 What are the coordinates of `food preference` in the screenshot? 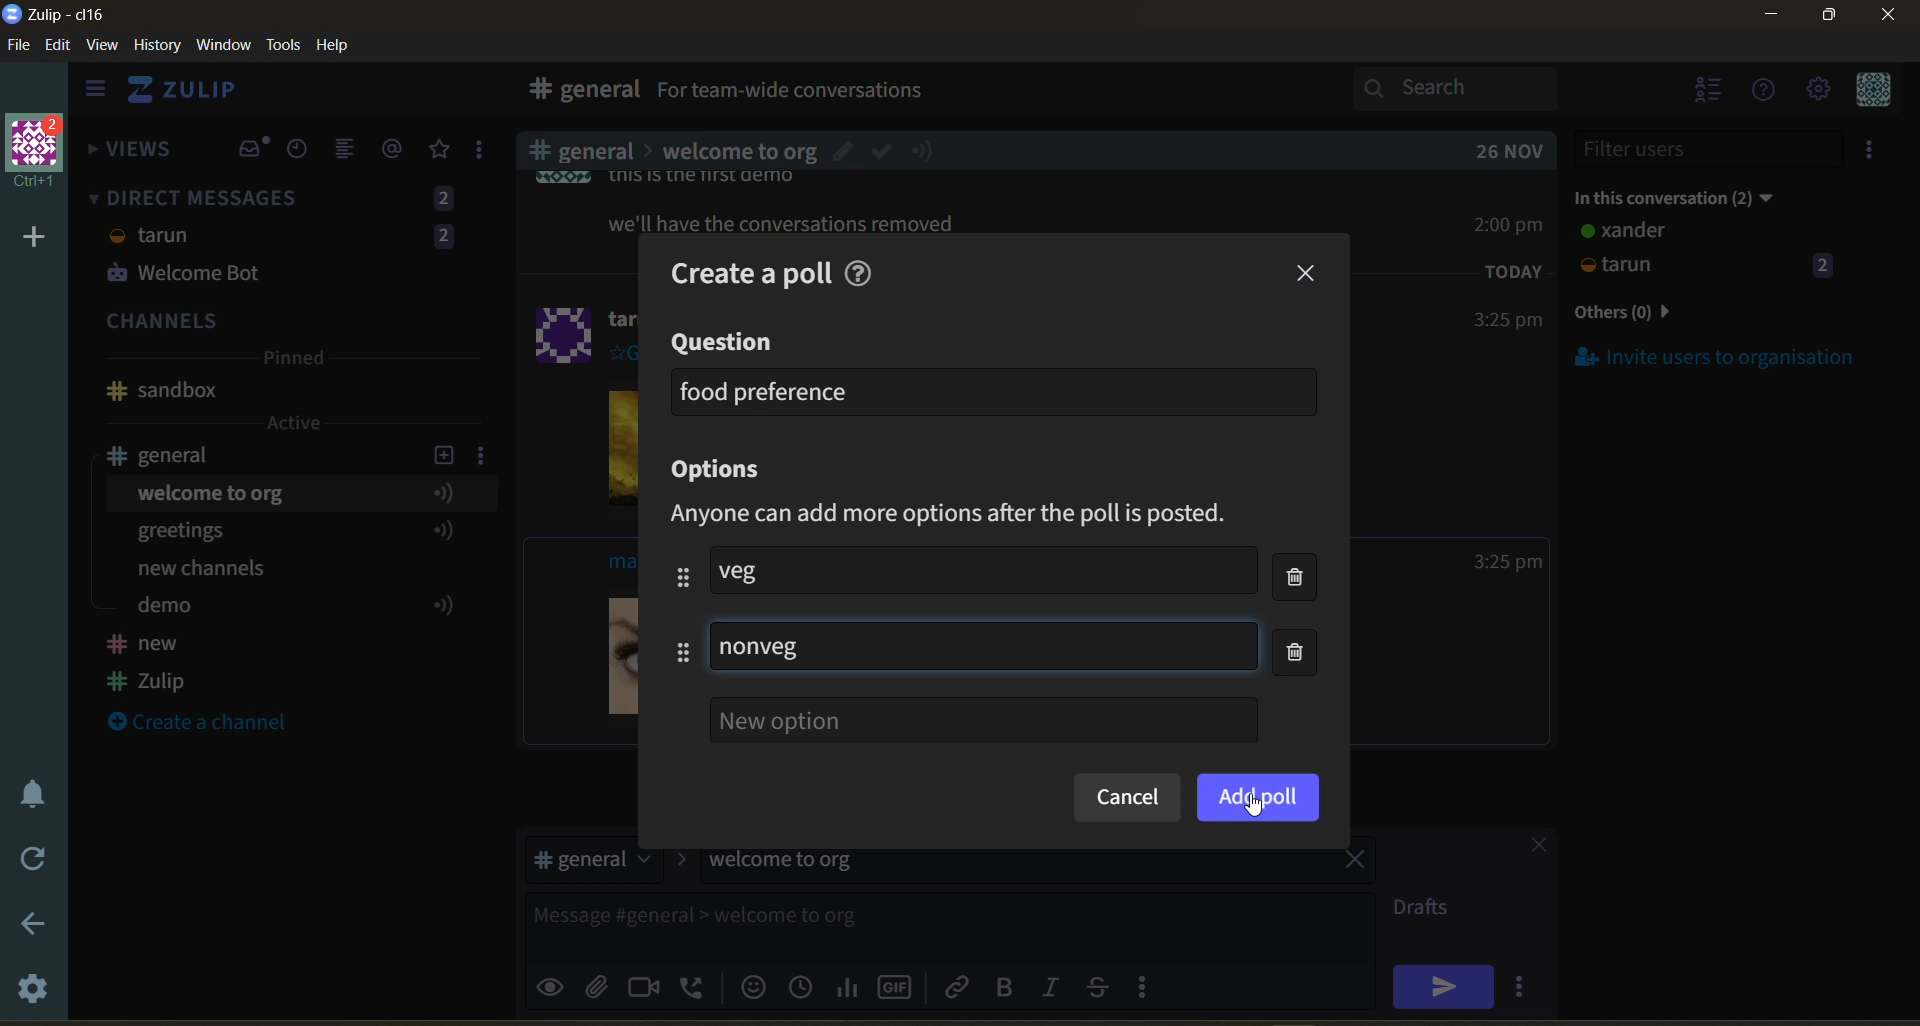 It's located at (766, 391).